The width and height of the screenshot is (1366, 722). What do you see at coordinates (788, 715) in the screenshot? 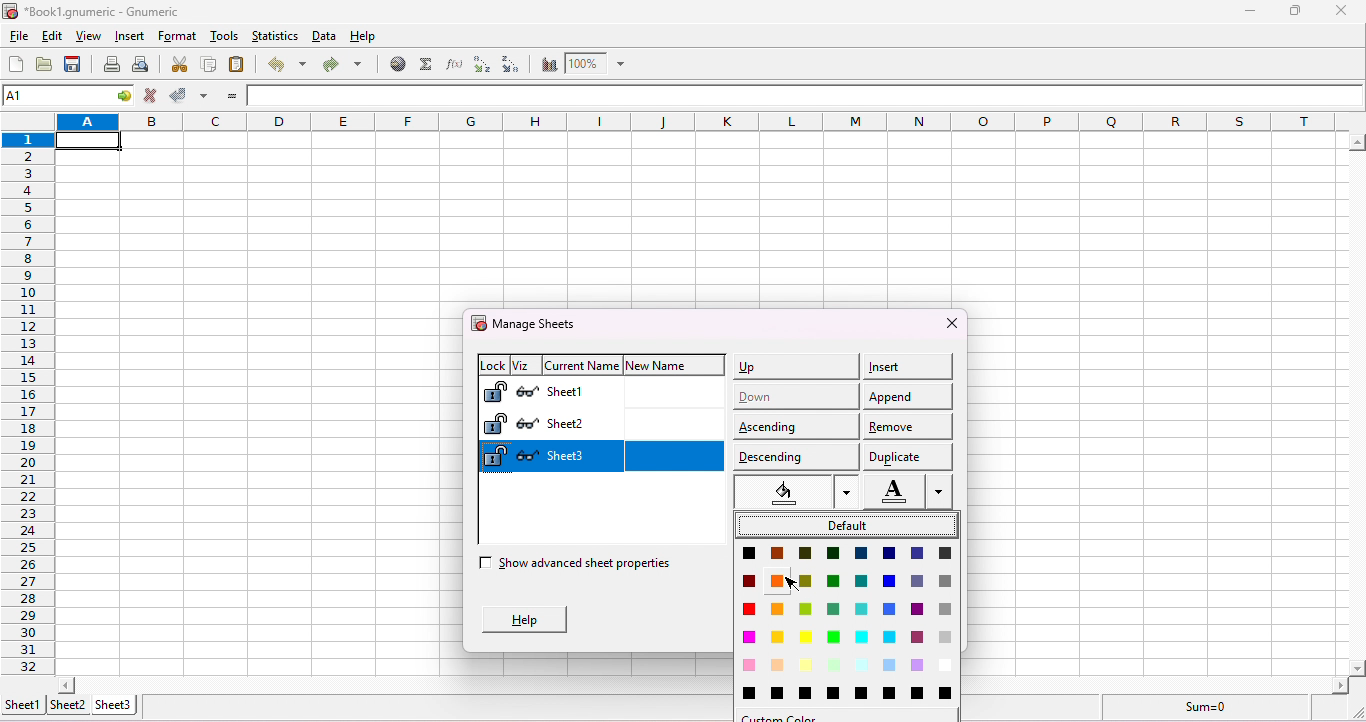
I see `color` at bounding box center [788, 715].